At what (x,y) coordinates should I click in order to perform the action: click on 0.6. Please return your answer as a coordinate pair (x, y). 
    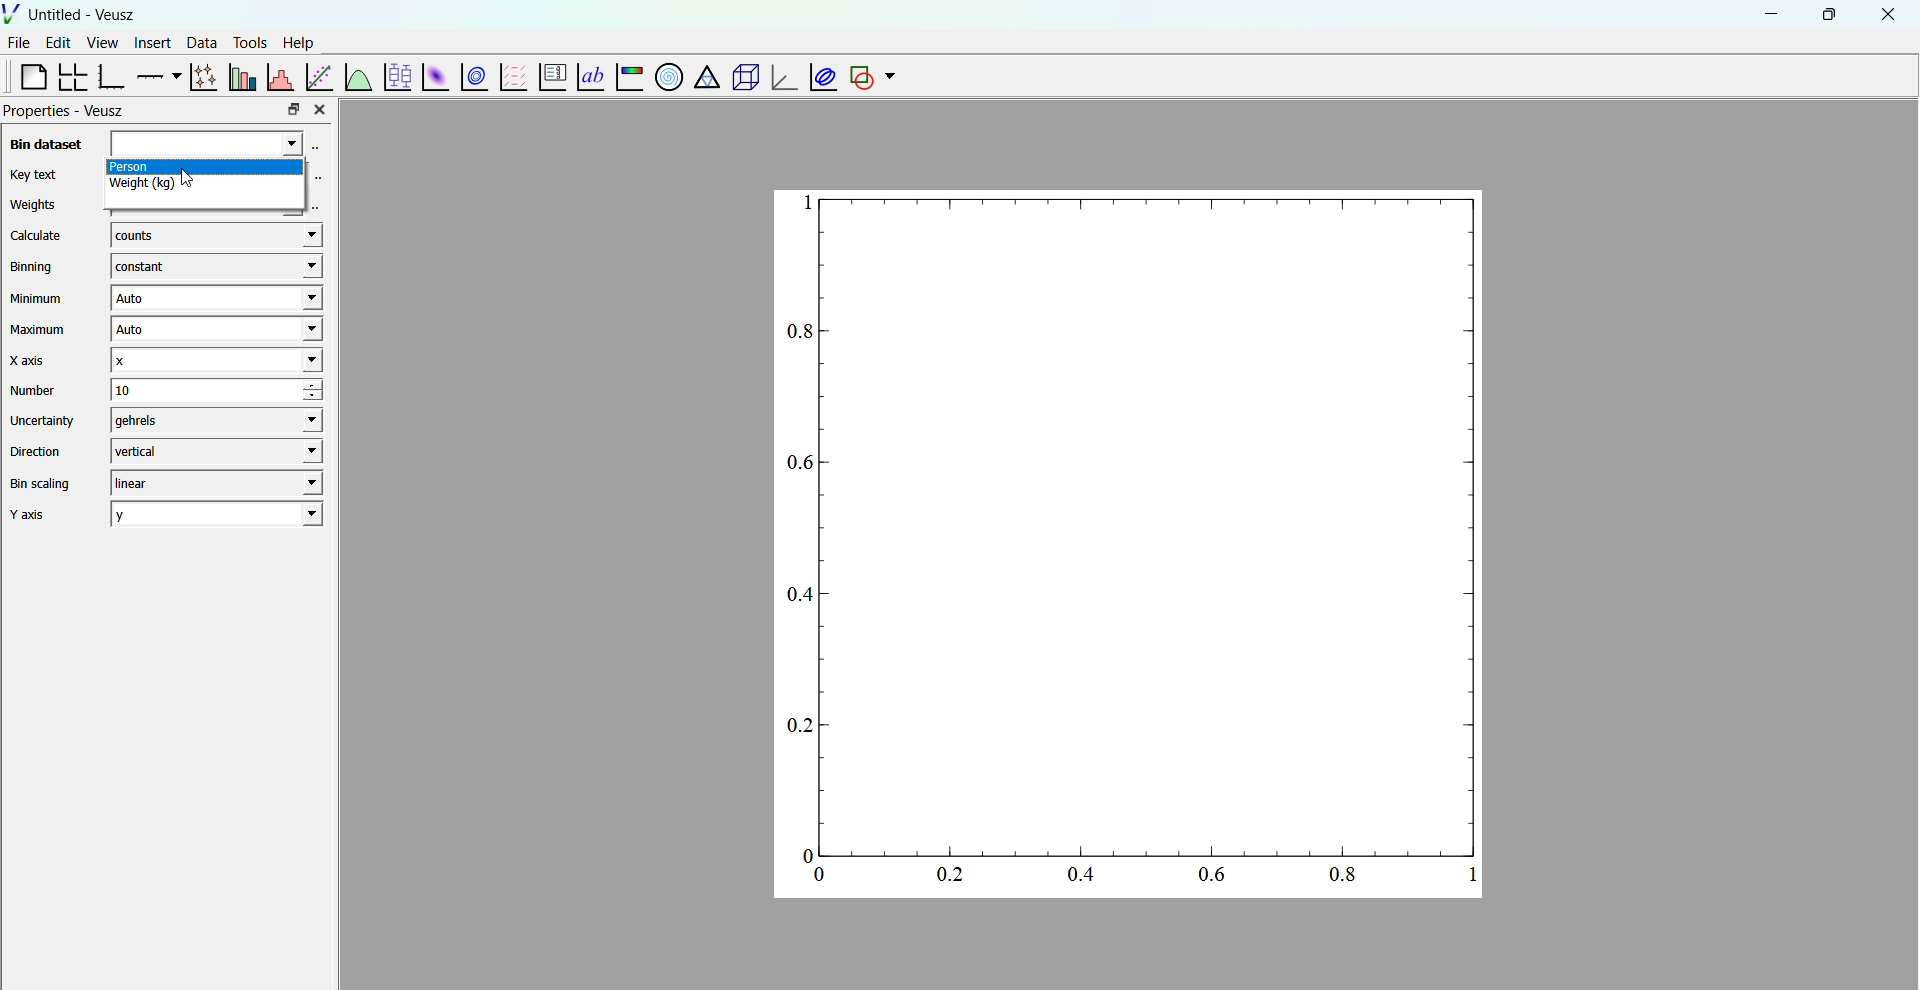
    Looking at the image, I should click on (796, 463).